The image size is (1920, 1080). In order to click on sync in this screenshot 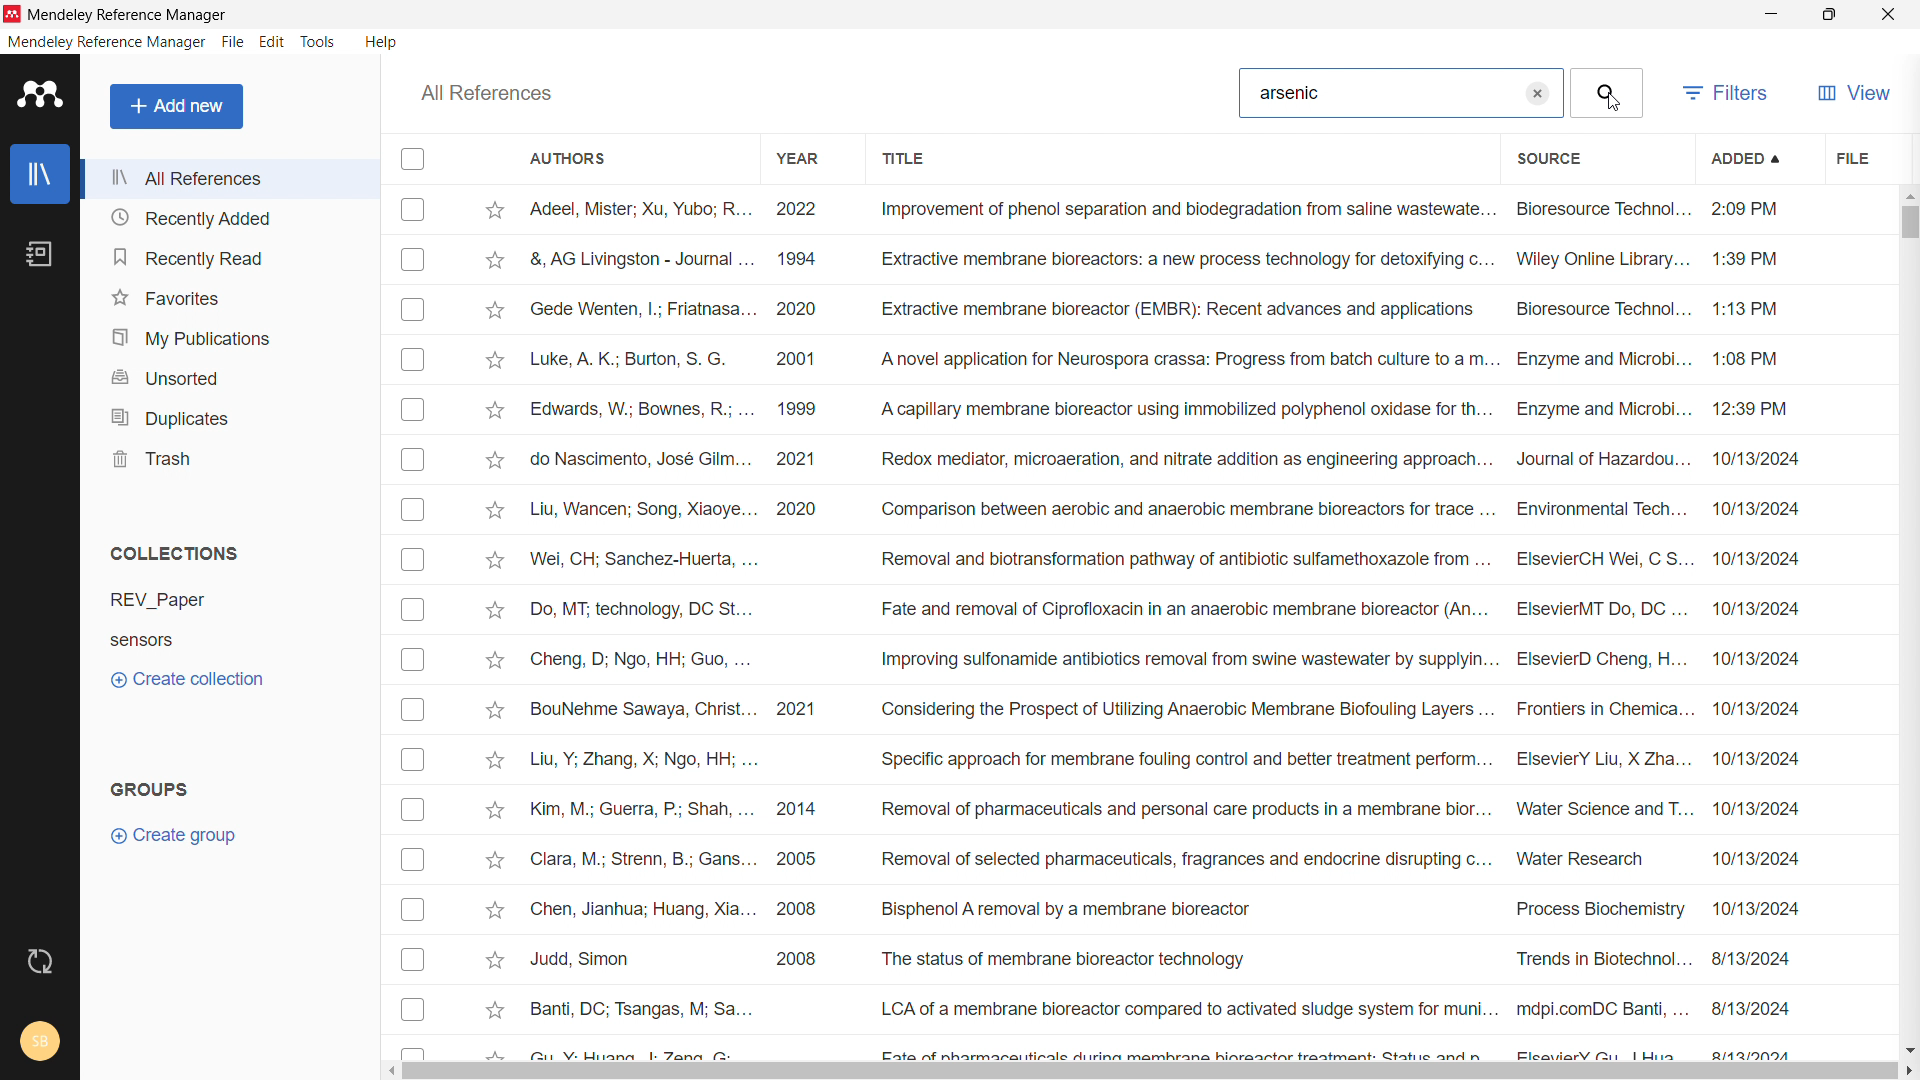, I will do `click(39, 962)`.